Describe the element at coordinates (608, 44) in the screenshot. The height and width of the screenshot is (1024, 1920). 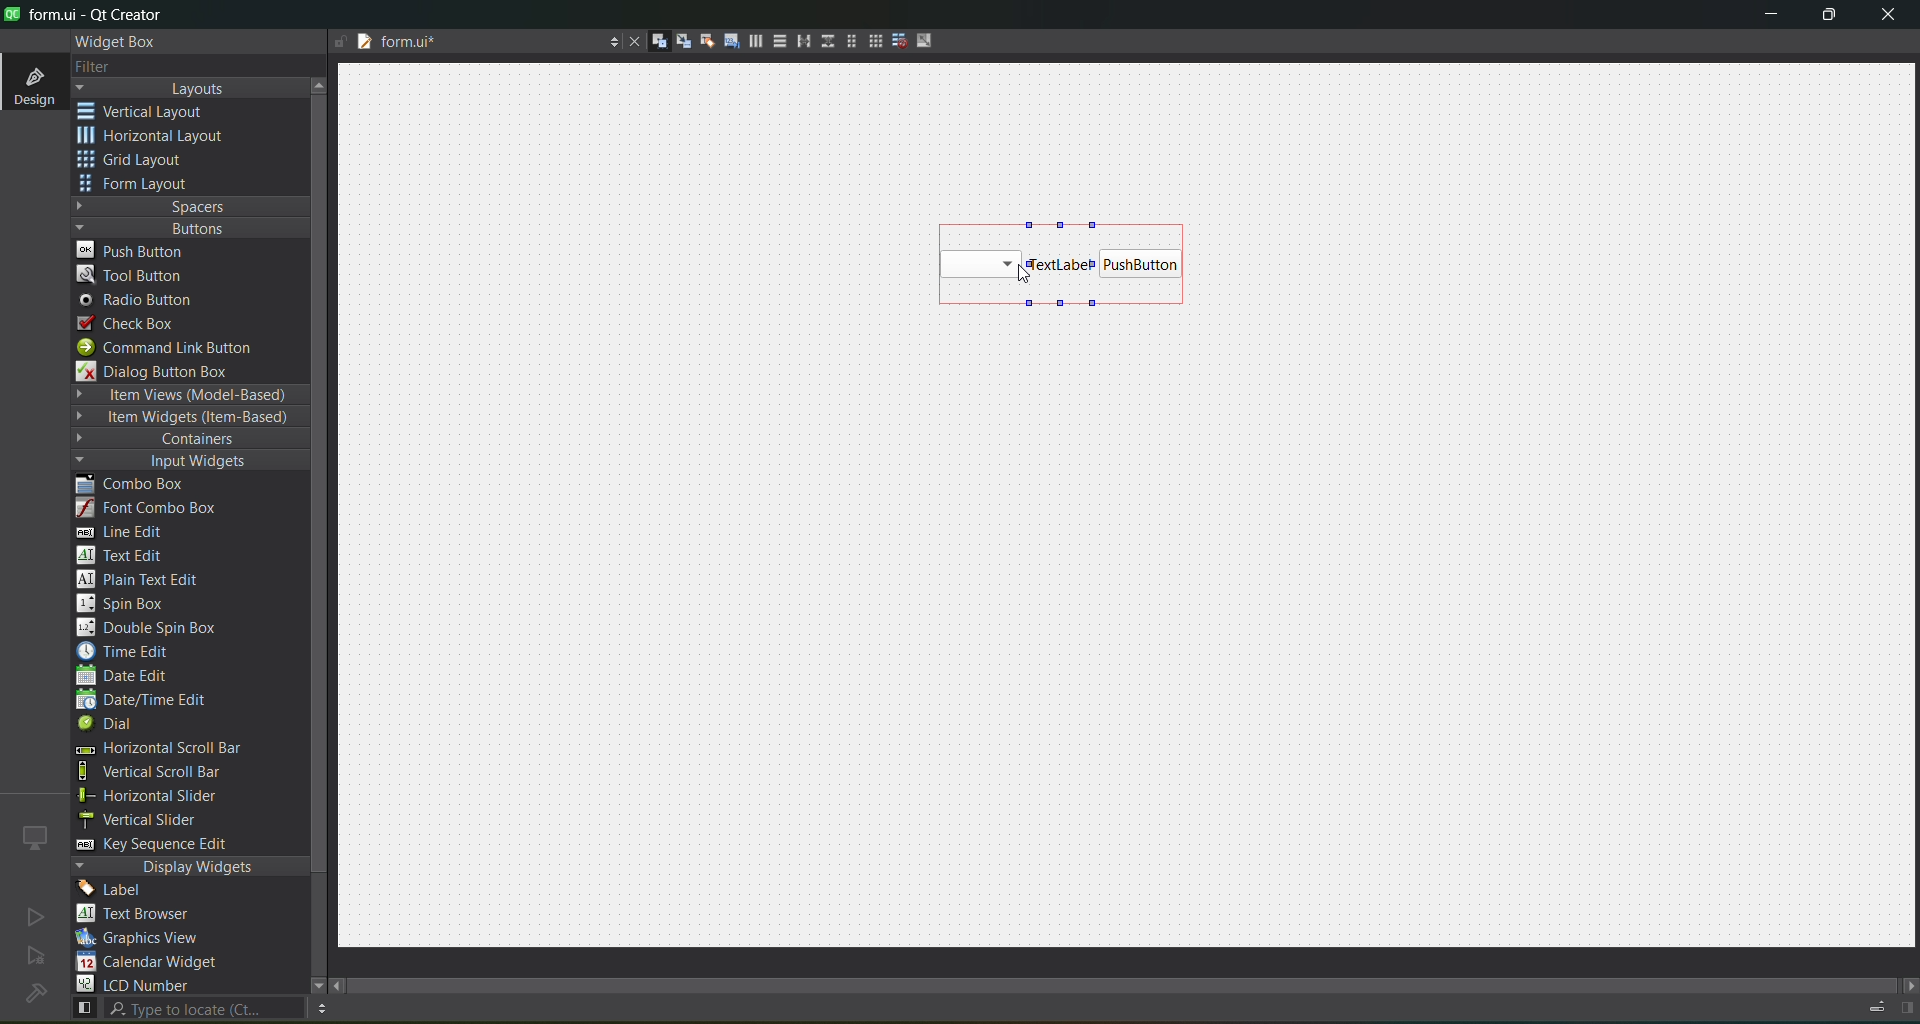
I see `options` at that location.